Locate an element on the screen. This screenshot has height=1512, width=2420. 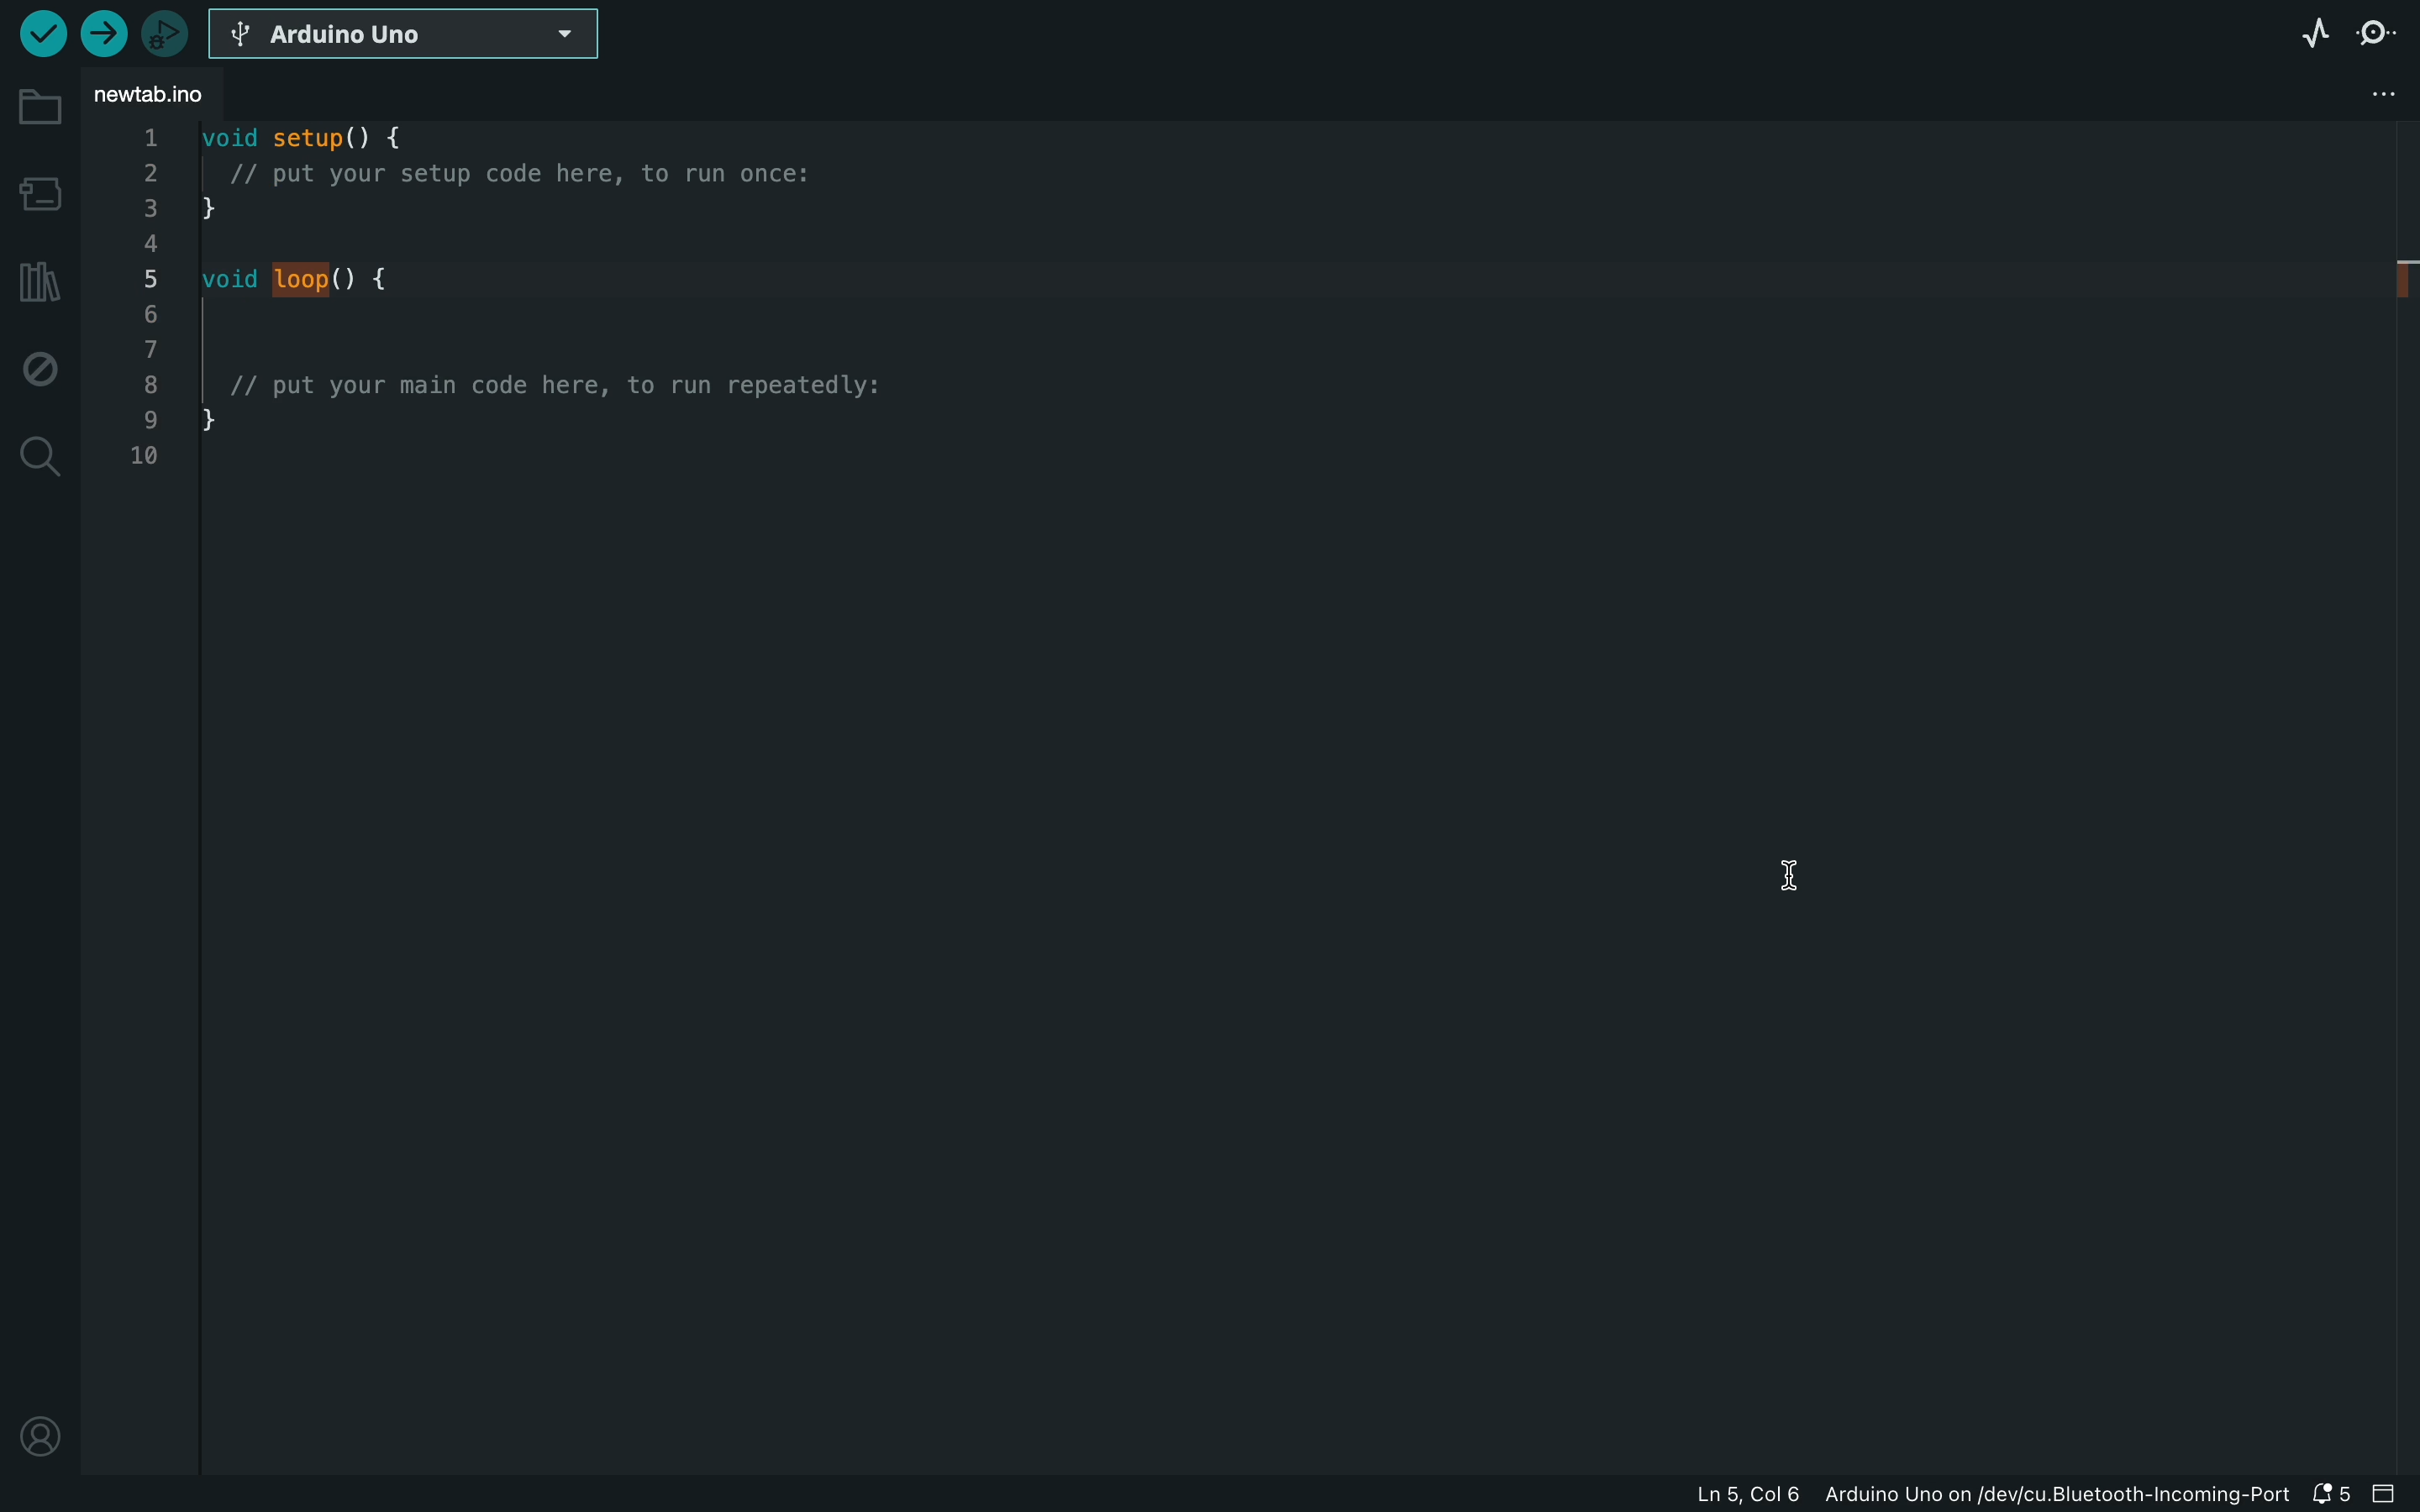
cursor is located at coordinates (1806, 860).